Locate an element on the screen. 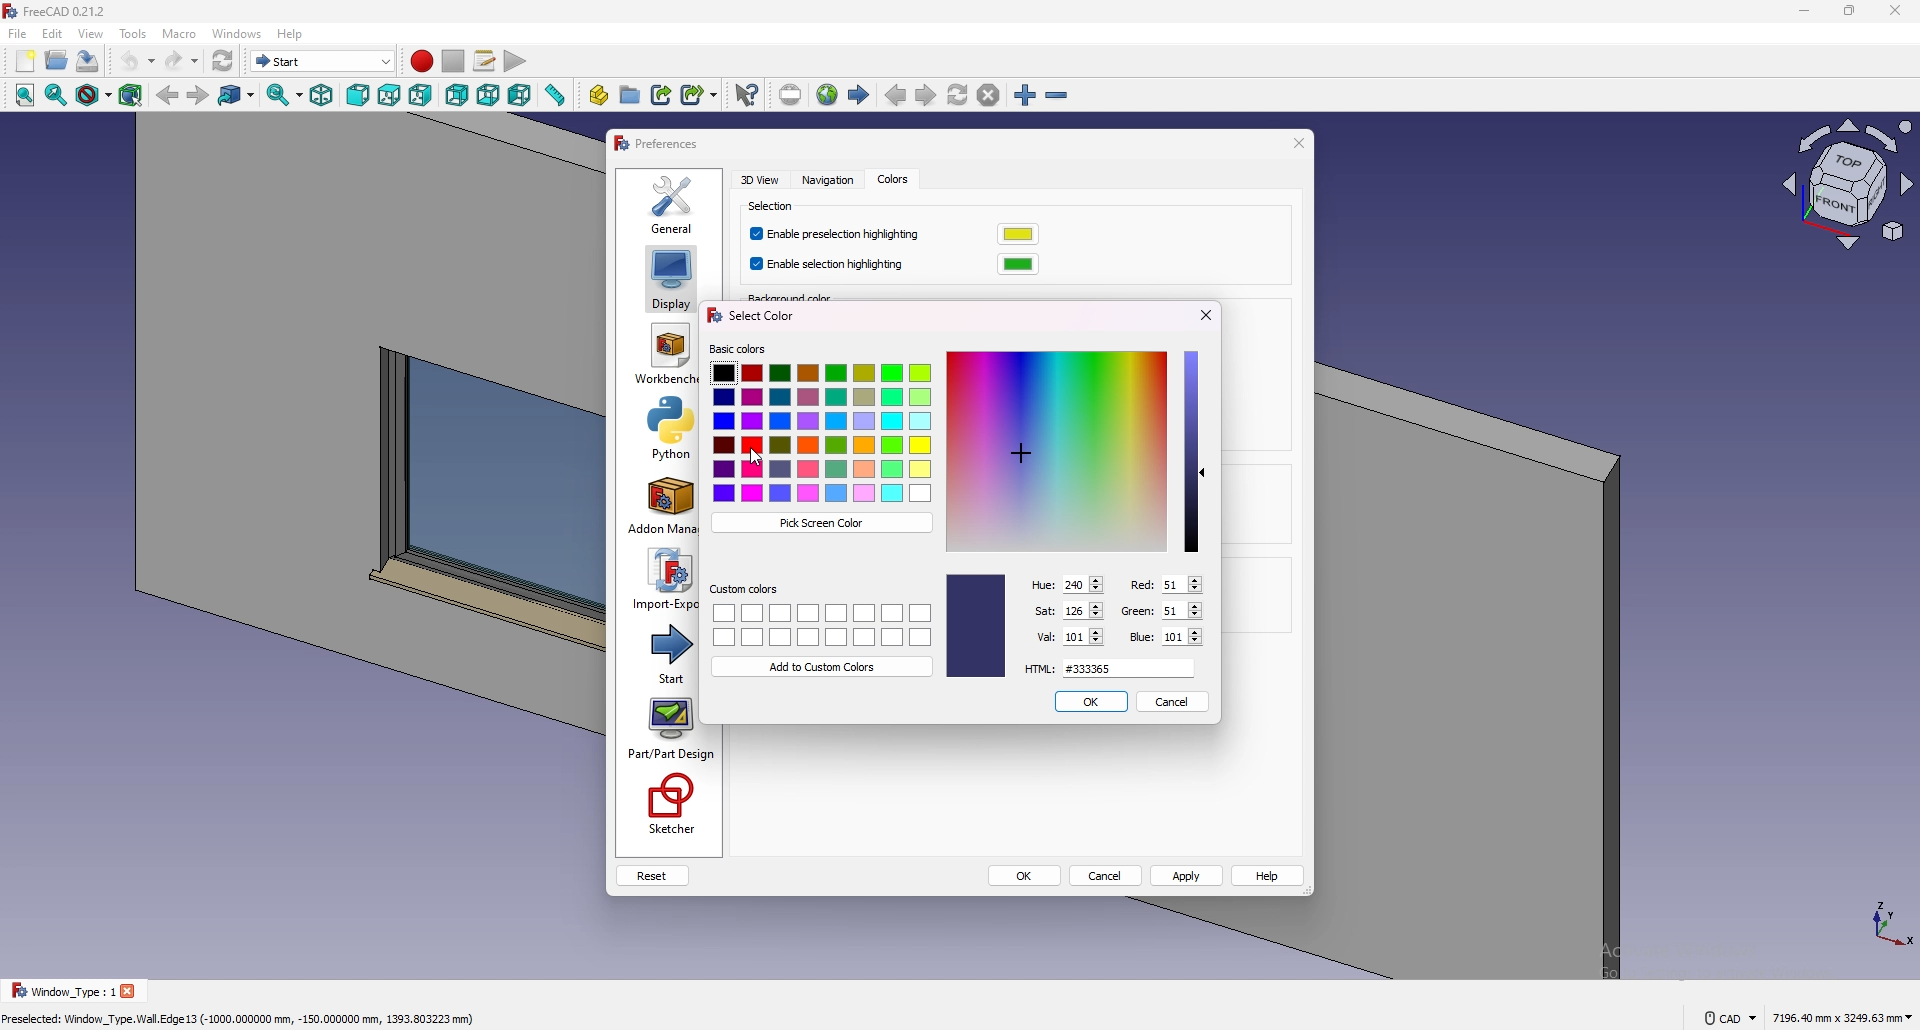 The width and height of the screenshot is (1920, 1030). workbenches is located at coordinates (664, 354).